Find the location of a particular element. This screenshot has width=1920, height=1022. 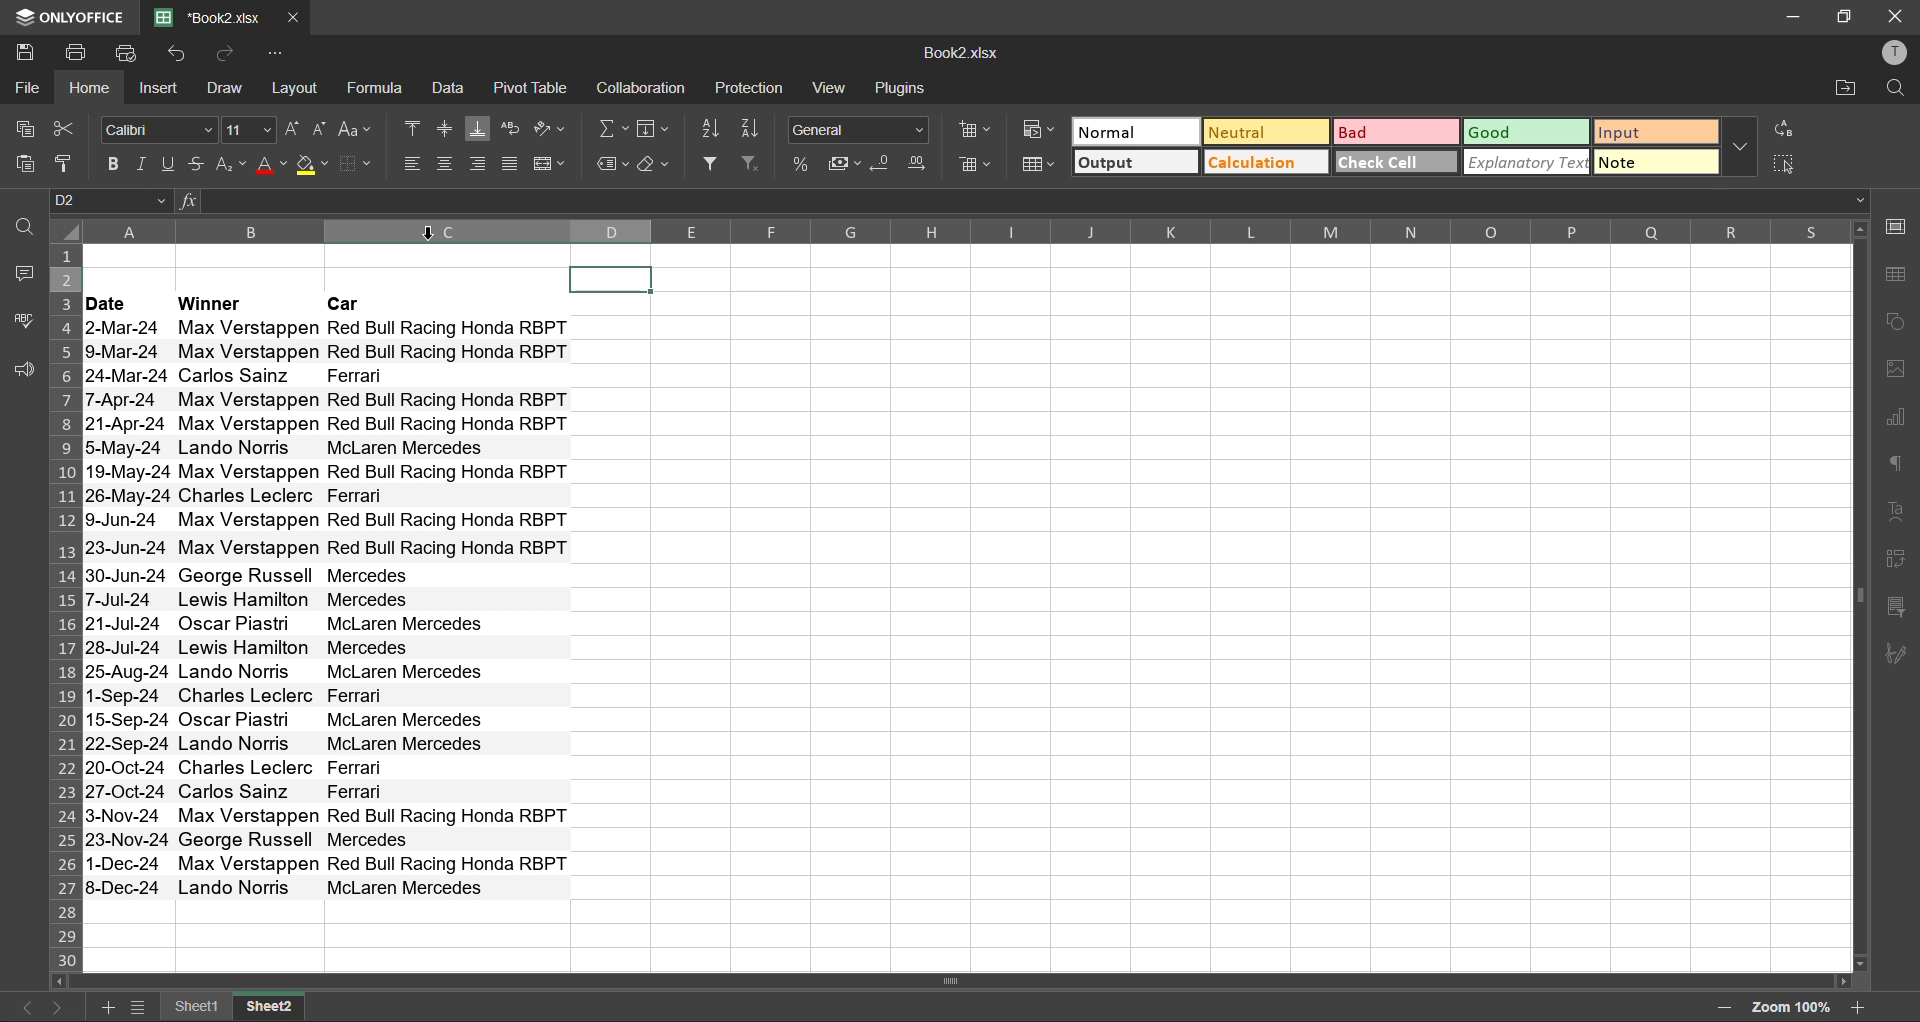

row numbers is located at coordinates (66, 607).